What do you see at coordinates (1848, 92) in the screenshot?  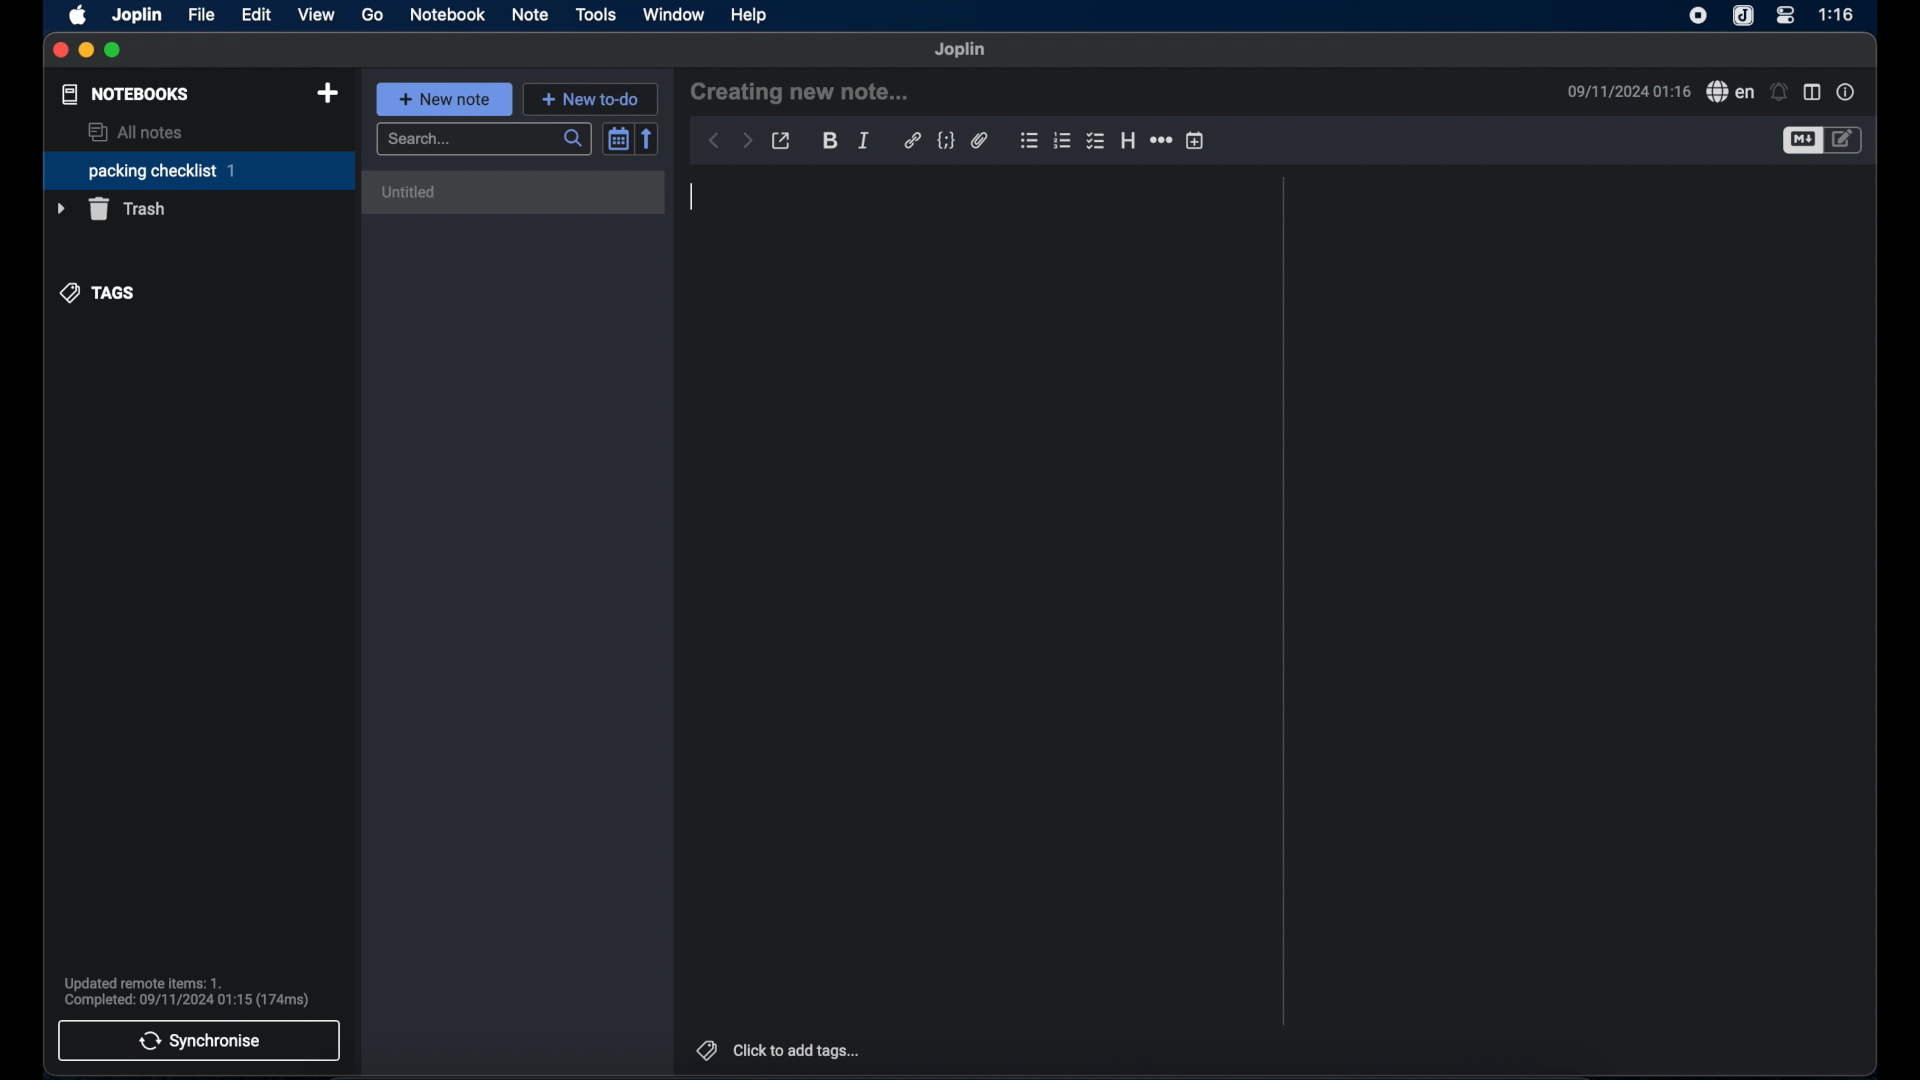 I see `note properties` at bounding box center [1848, 92].